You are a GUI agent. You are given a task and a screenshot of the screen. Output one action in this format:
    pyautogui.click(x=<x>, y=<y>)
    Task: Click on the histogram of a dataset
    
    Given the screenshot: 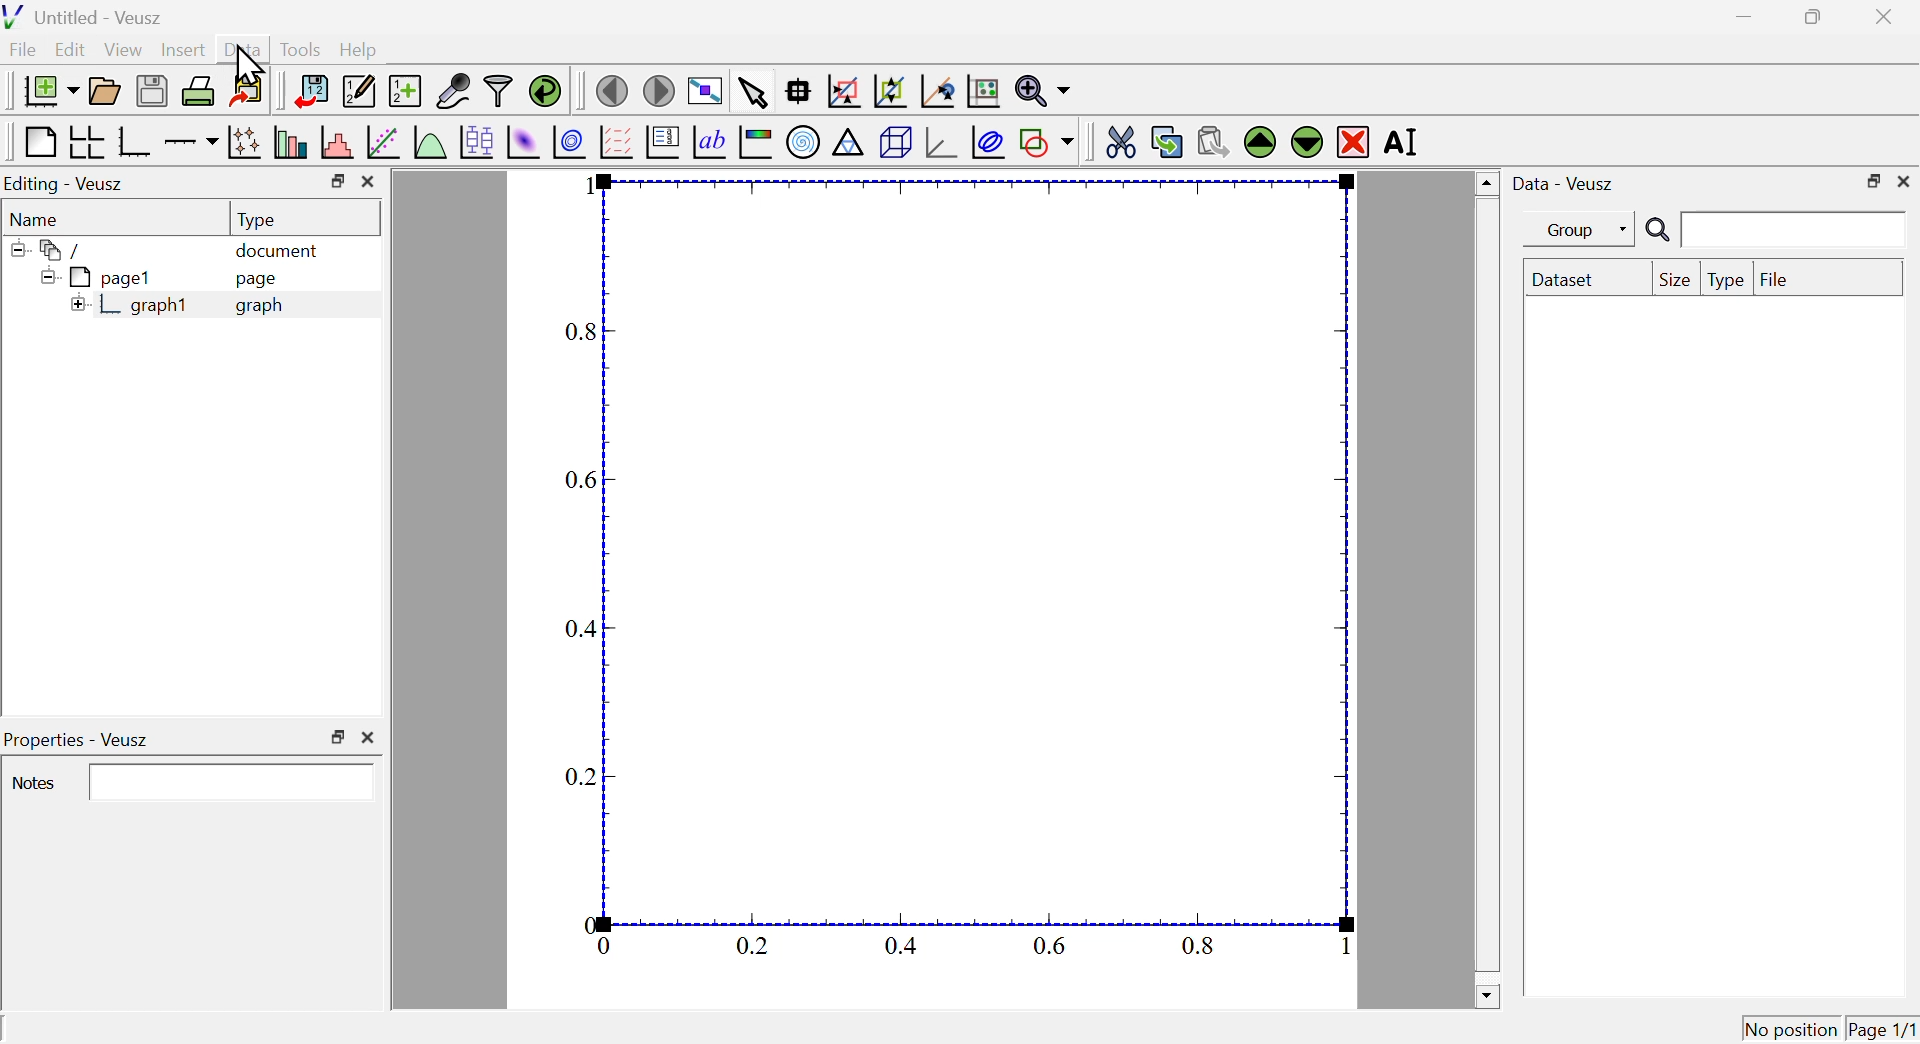 What is the action you would take?
    pyautogui.click(x=335, y=142)
    